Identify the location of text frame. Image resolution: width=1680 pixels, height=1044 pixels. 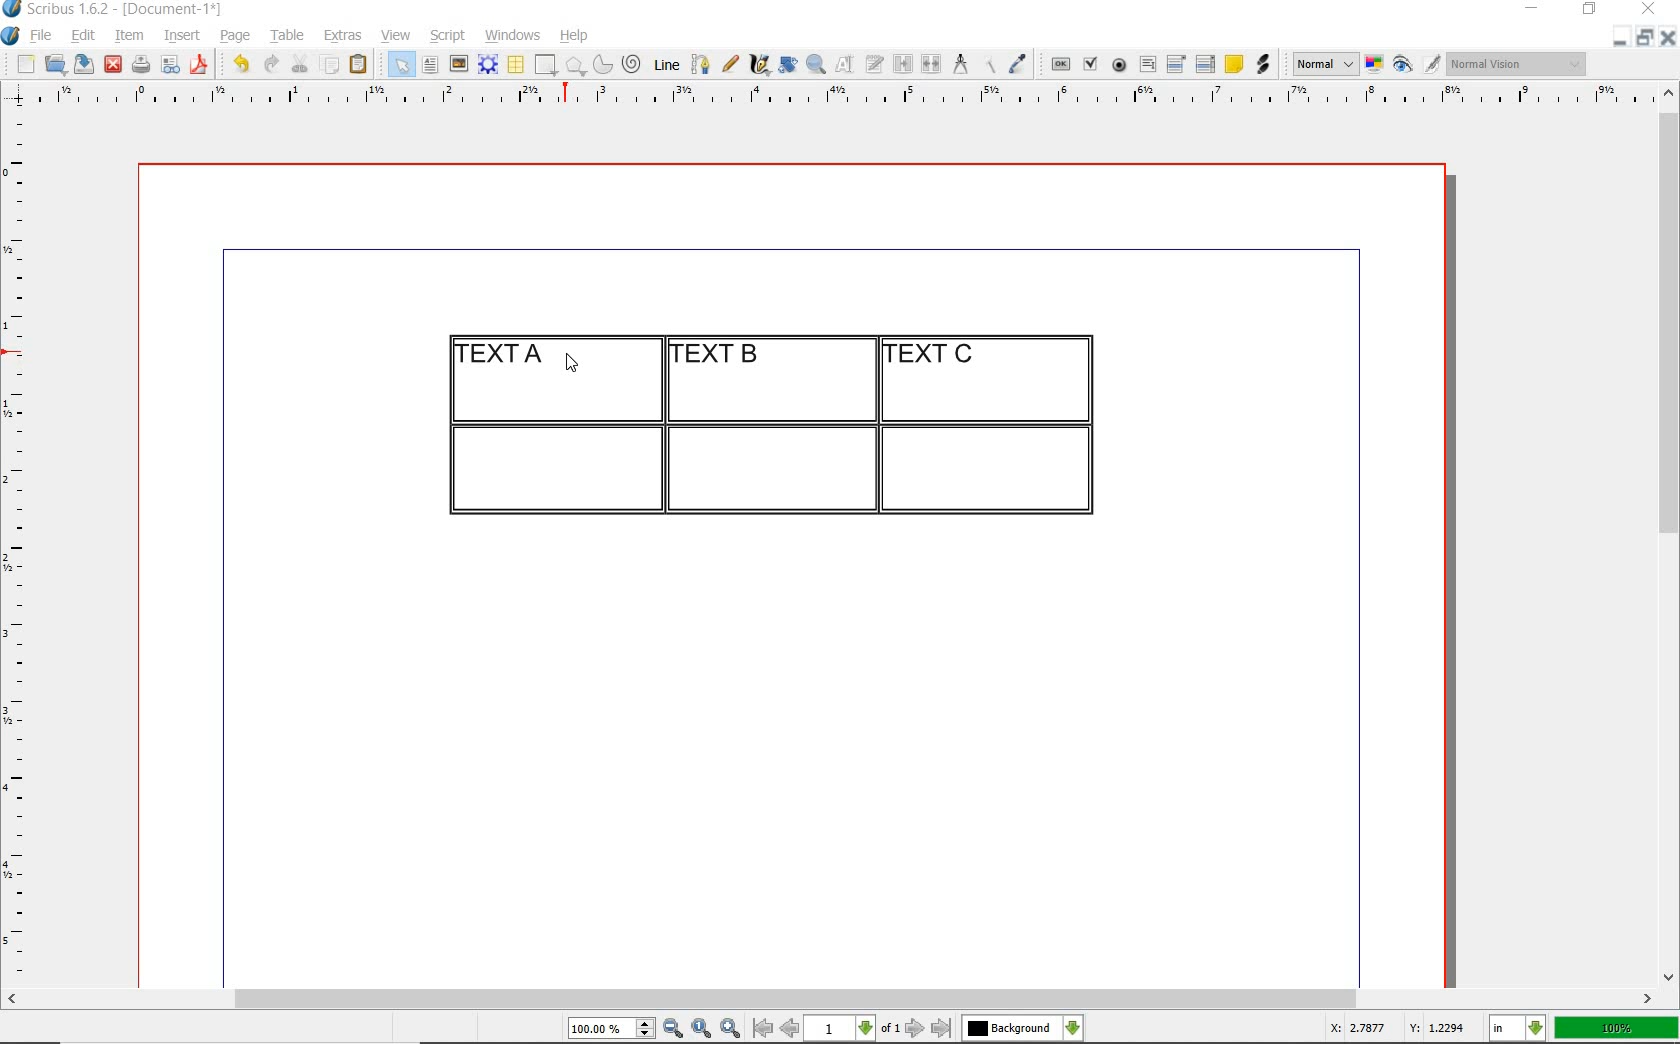
(429, 66).